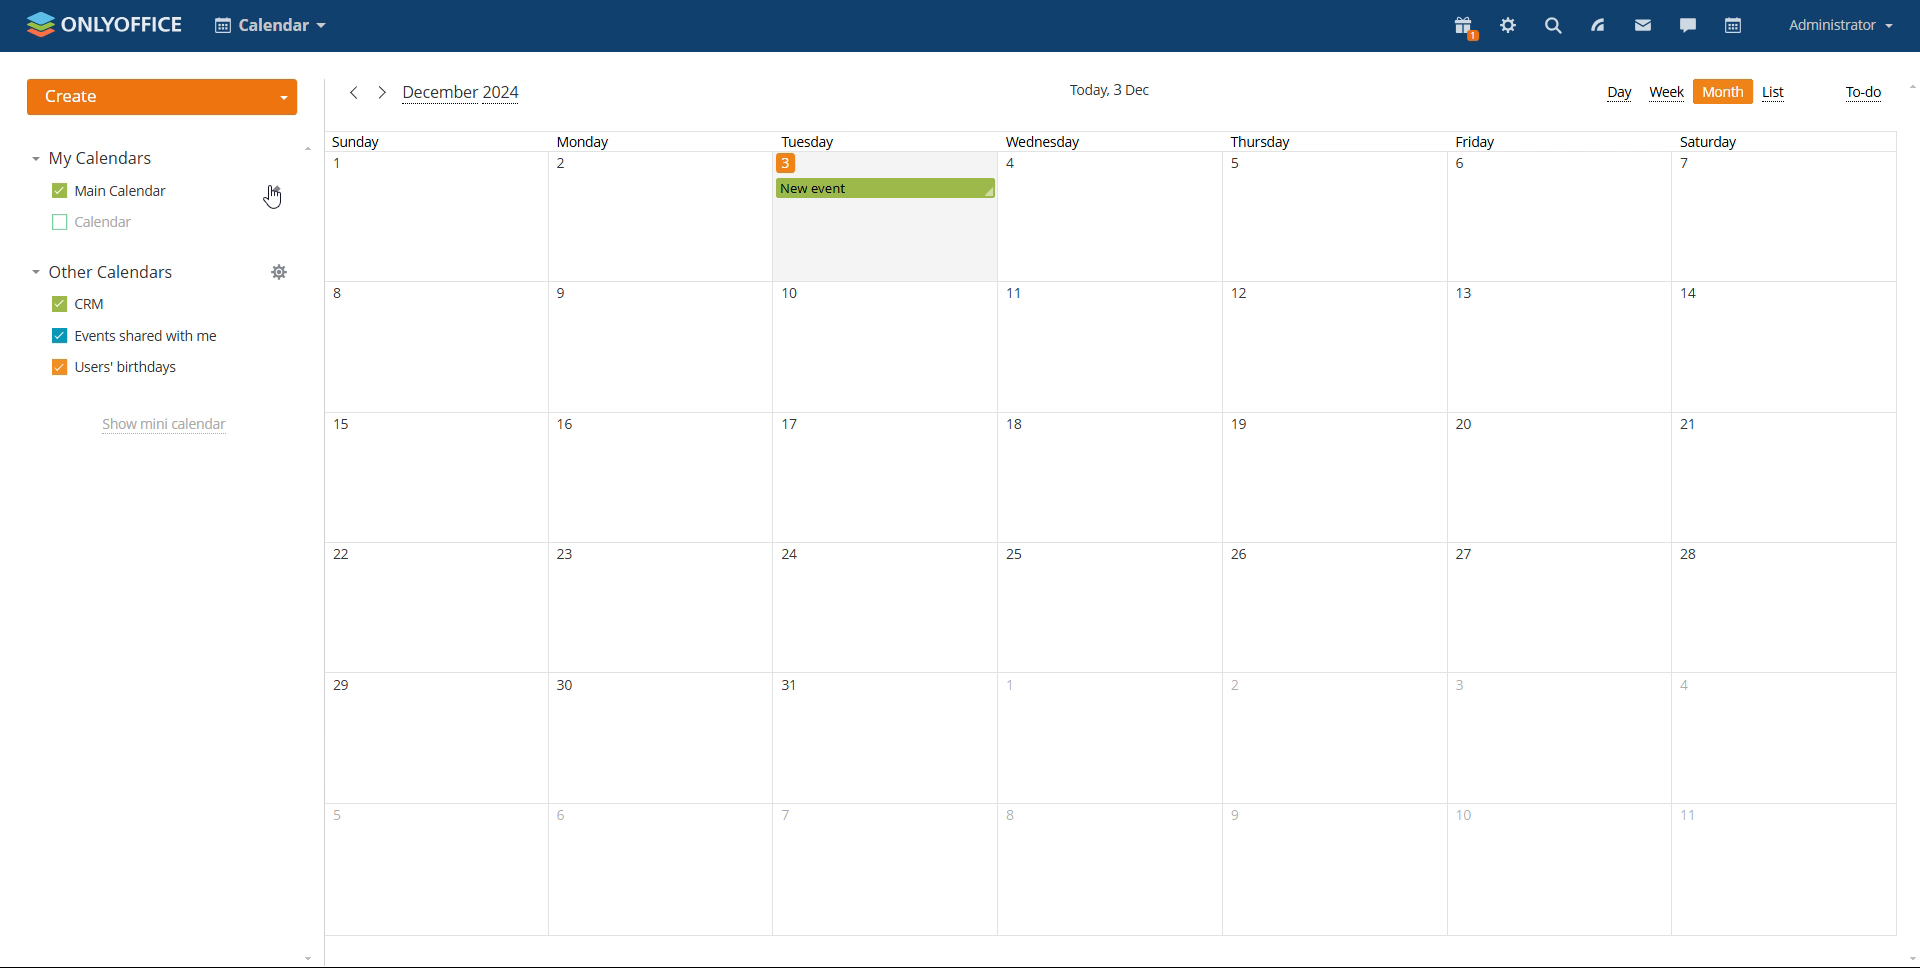 This screenshot has width=1920, height=968. I want to click on date, so click(1108, 347).